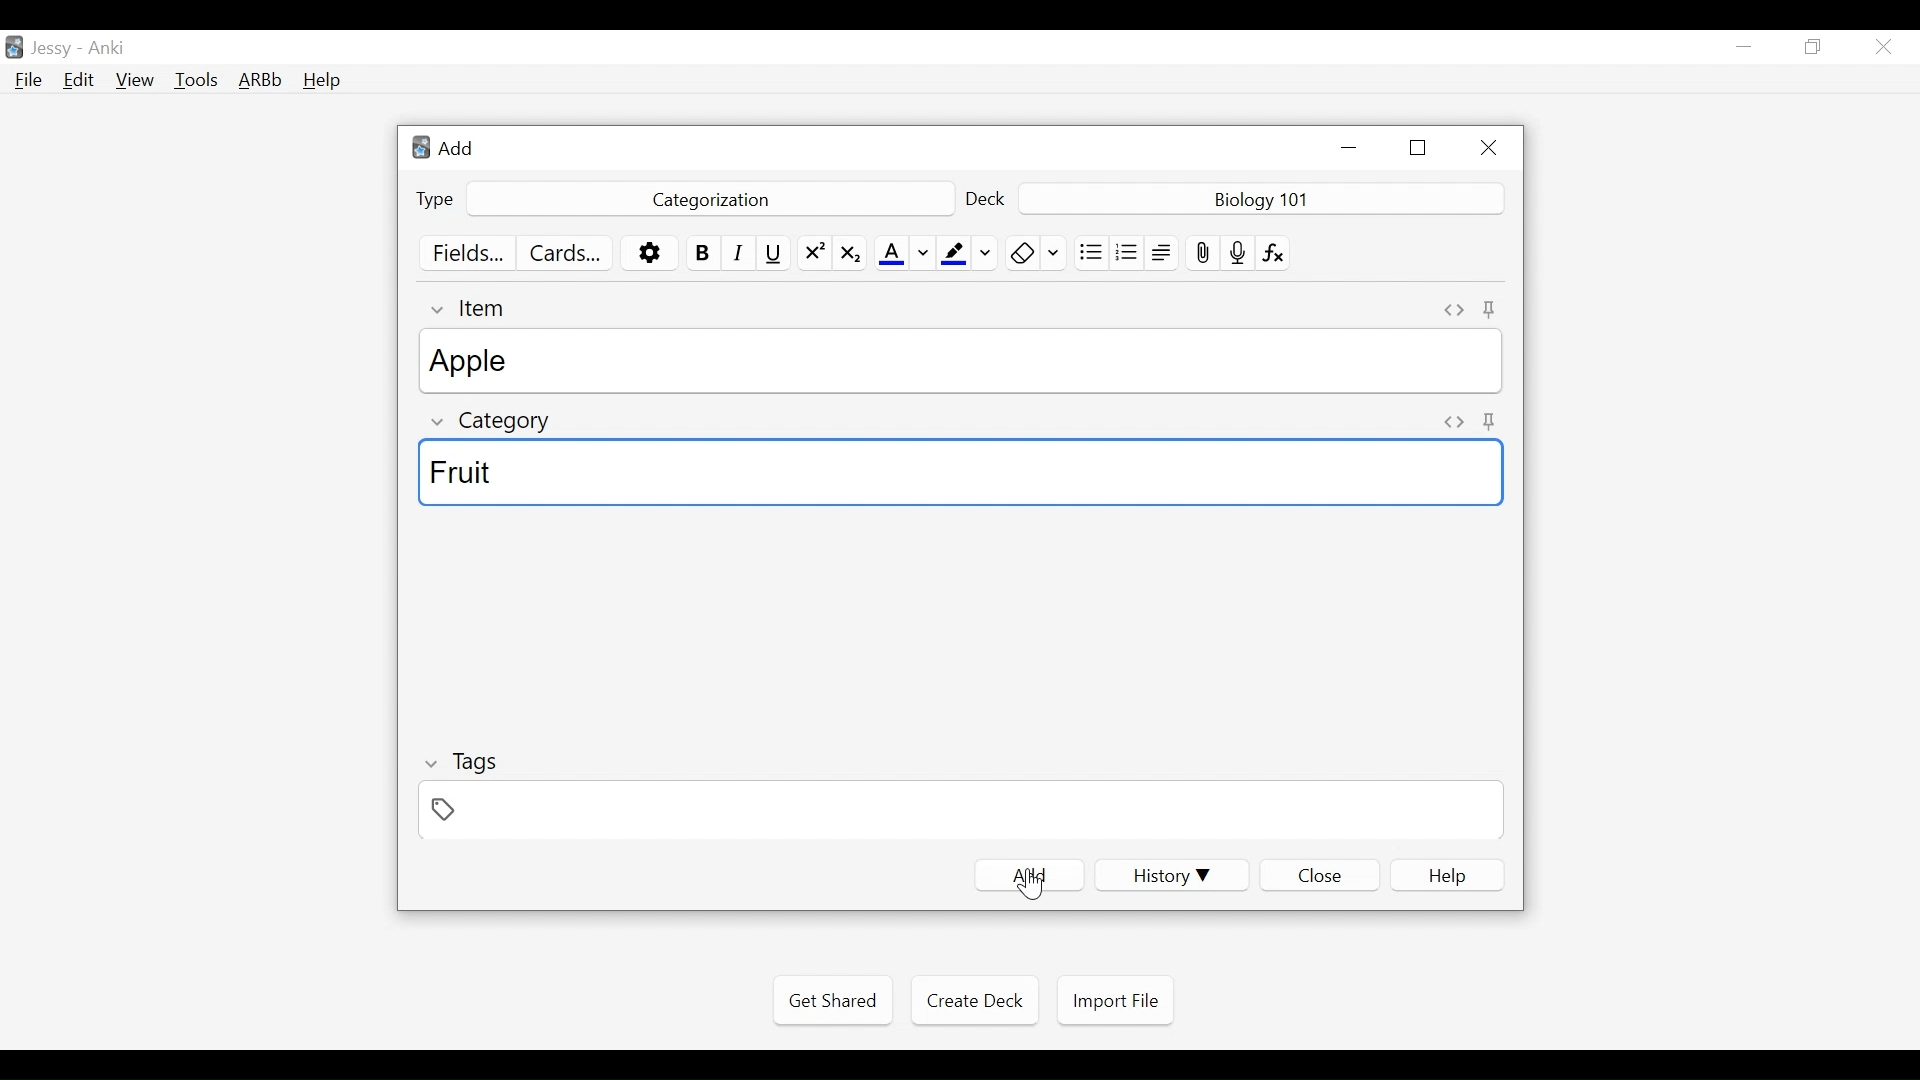 This screenshot has height=1080, width=1920. Describe the element at coordinates (964, 361) in the screenshot. I see `Item Field` at that location.